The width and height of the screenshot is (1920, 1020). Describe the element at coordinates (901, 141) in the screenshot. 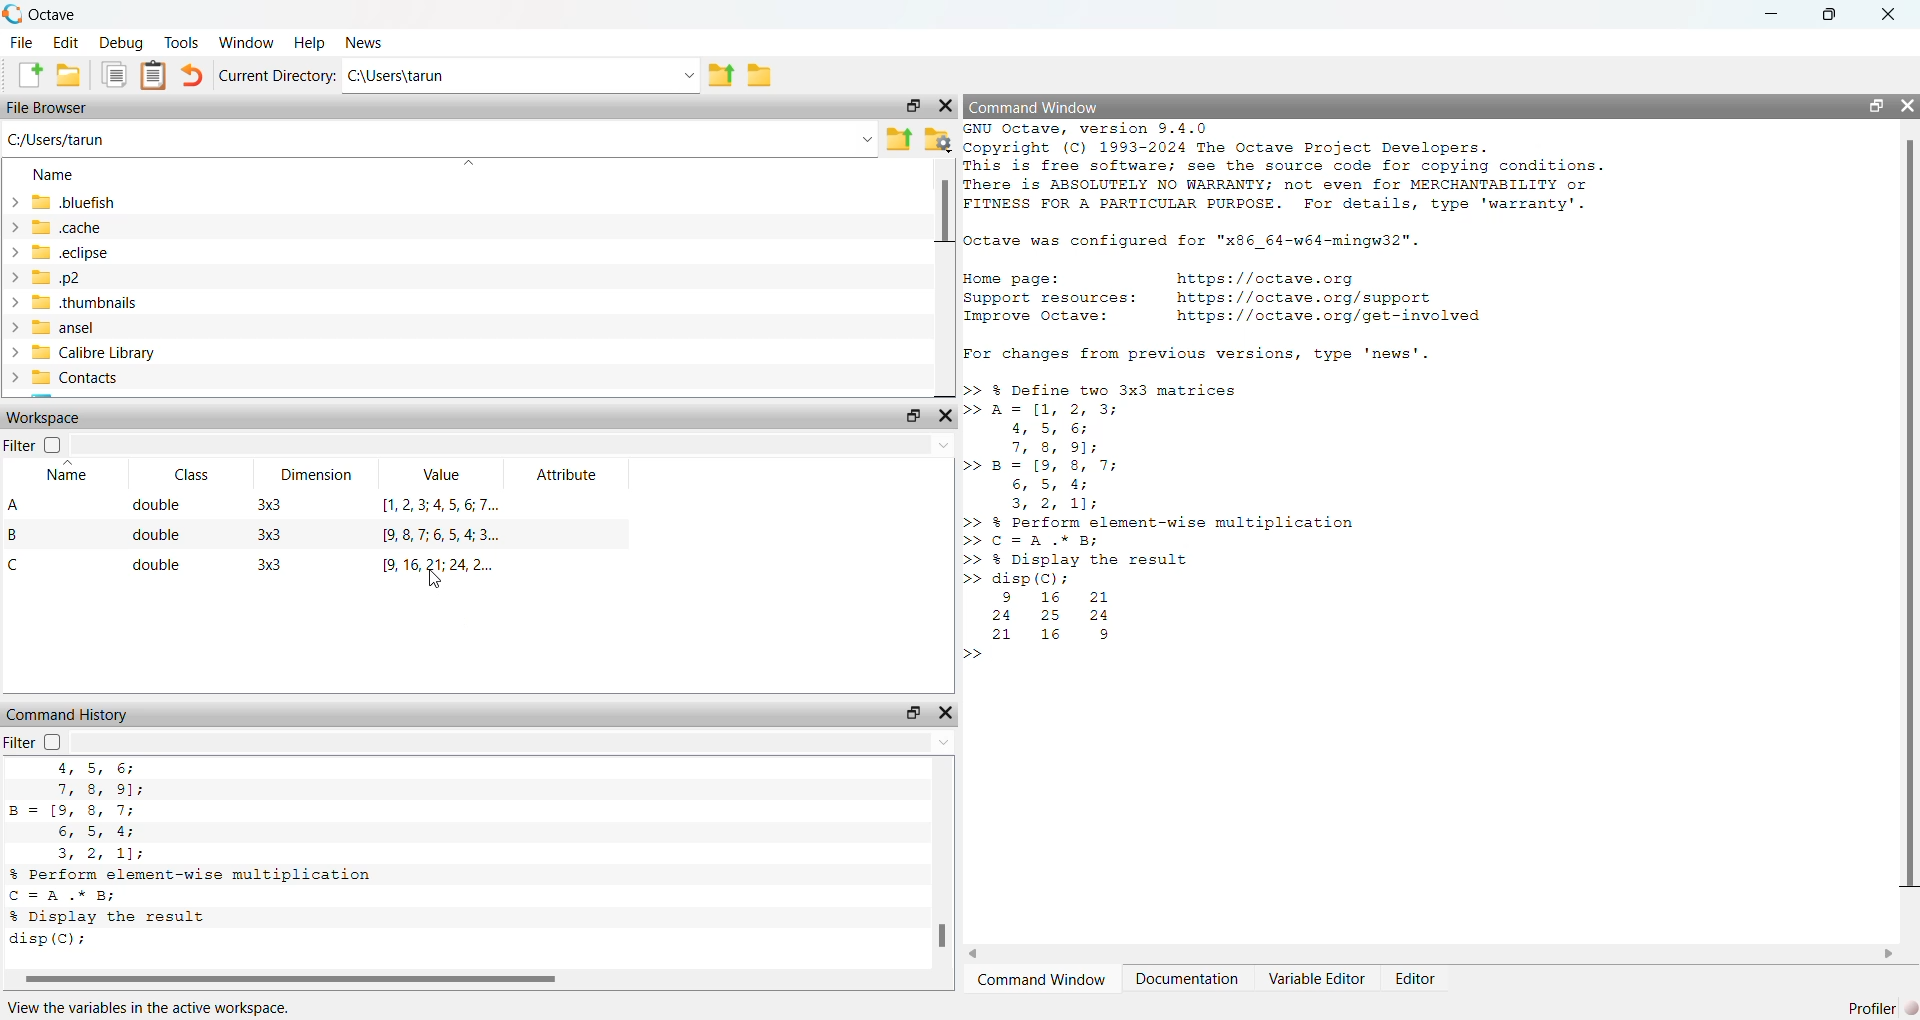

I see `Parent Directory` at that location.